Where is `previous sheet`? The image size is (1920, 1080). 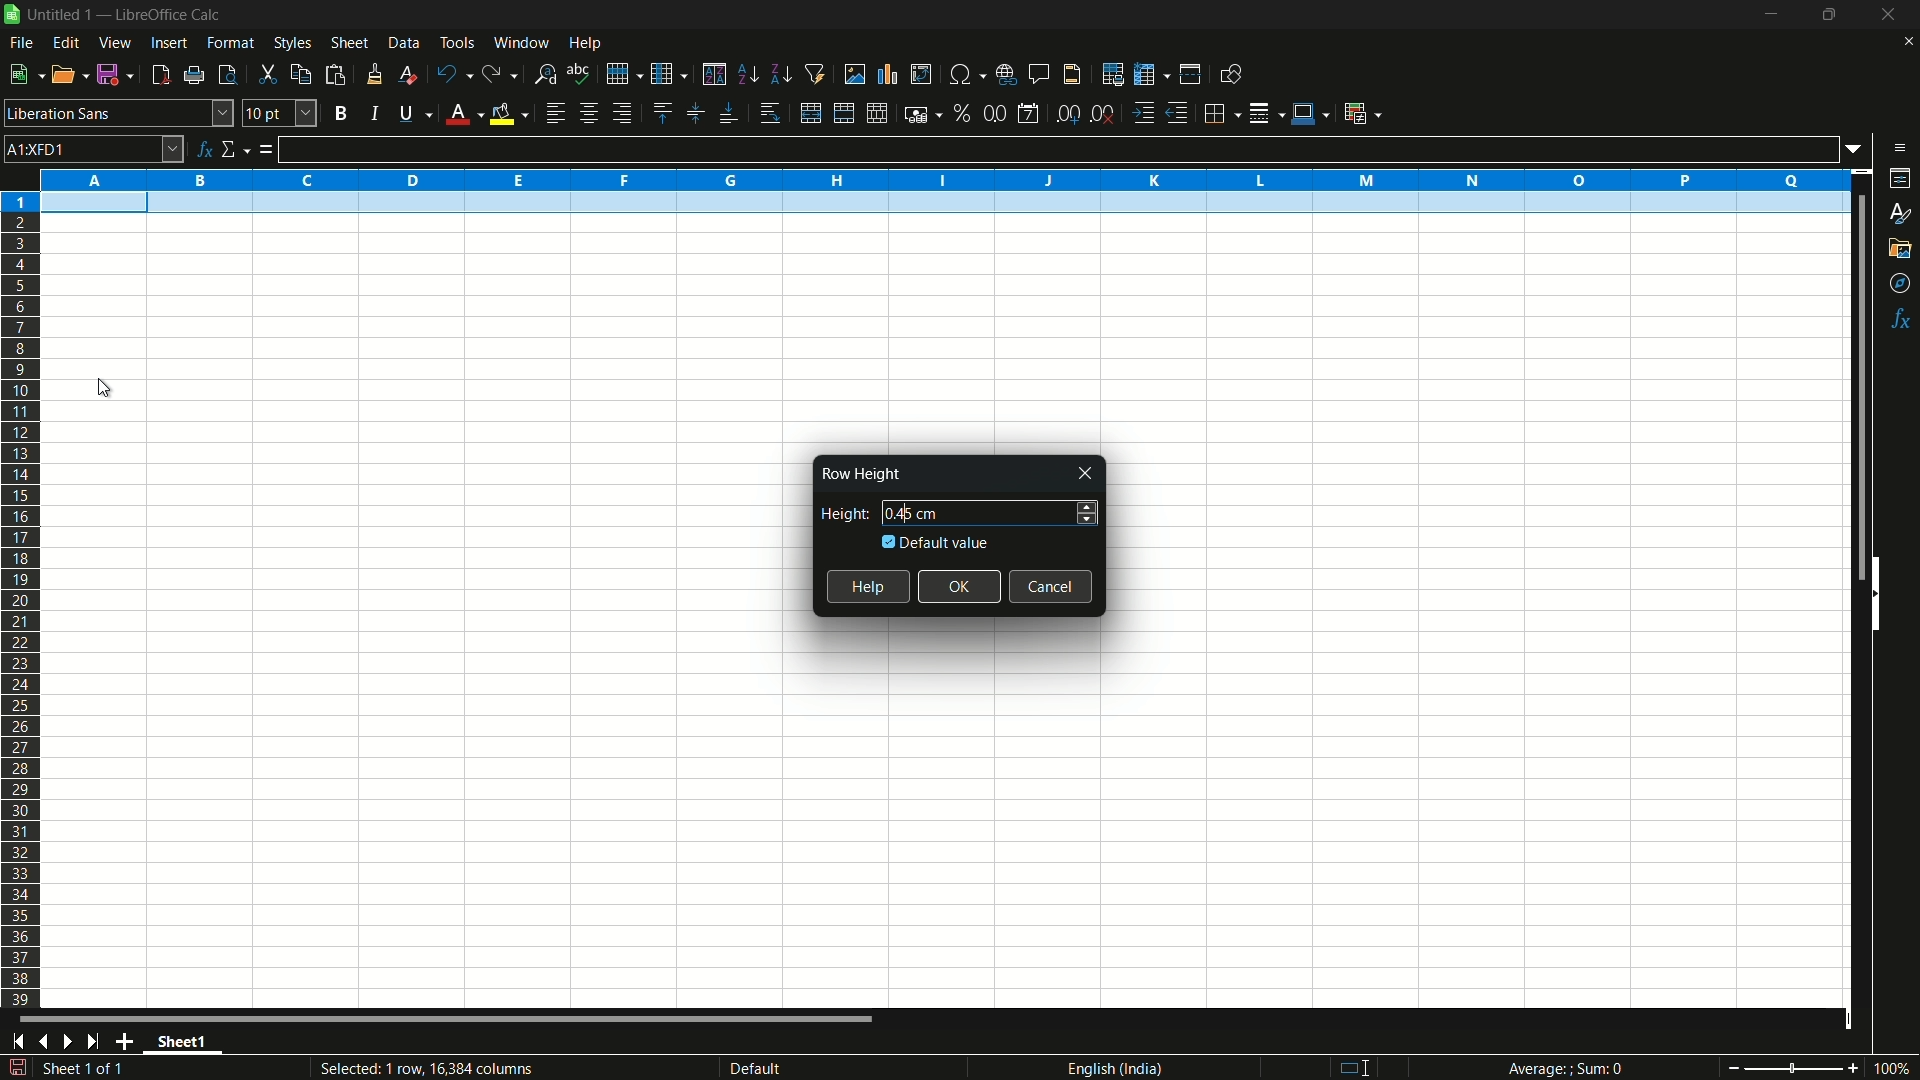 previous sheet is located at coordinates (42, 1042).